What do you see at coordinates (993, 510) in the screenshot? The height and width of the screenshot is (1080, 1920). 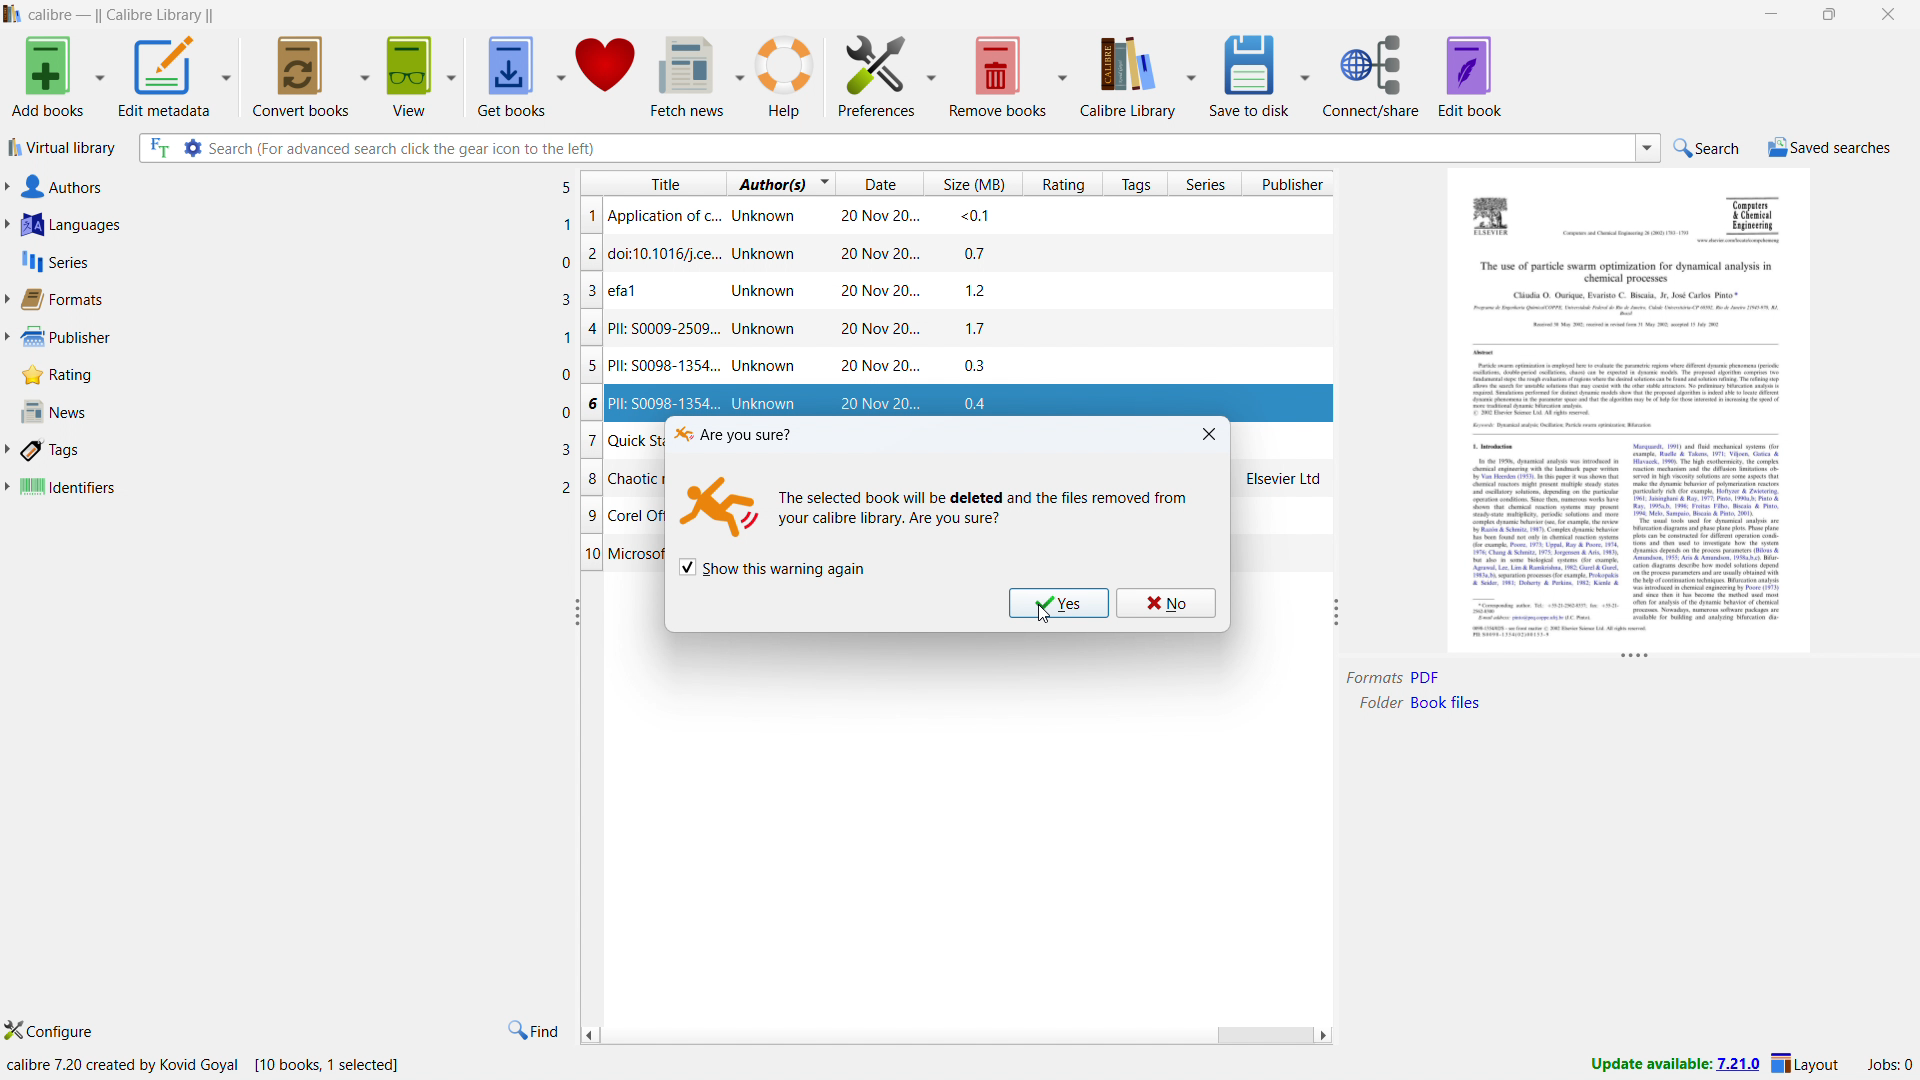 I see `The selected book will be deleted and the files removed from
your calibre library. Are you sure?` at bounding box center [993, 510].